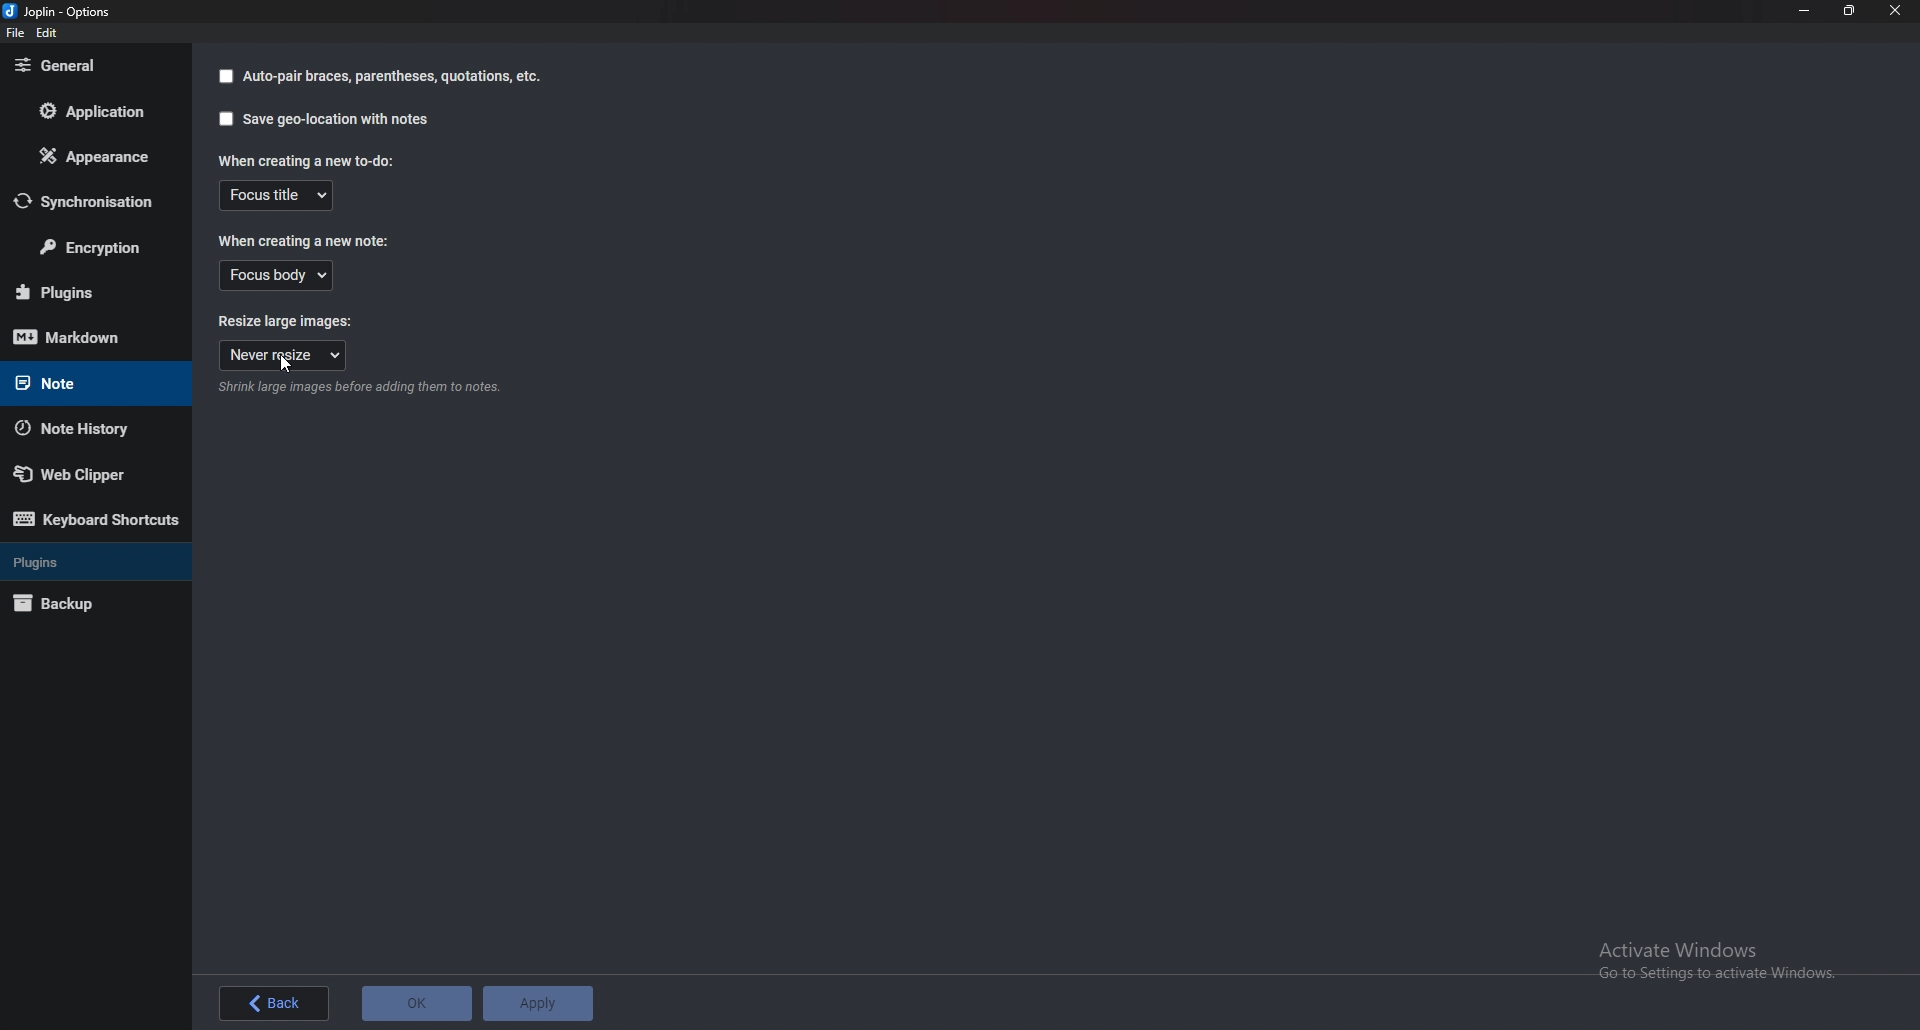  What do you see at coordinates (278, 276) in the screenshot?
I see `Focus body` at bounding box center [278, 276].